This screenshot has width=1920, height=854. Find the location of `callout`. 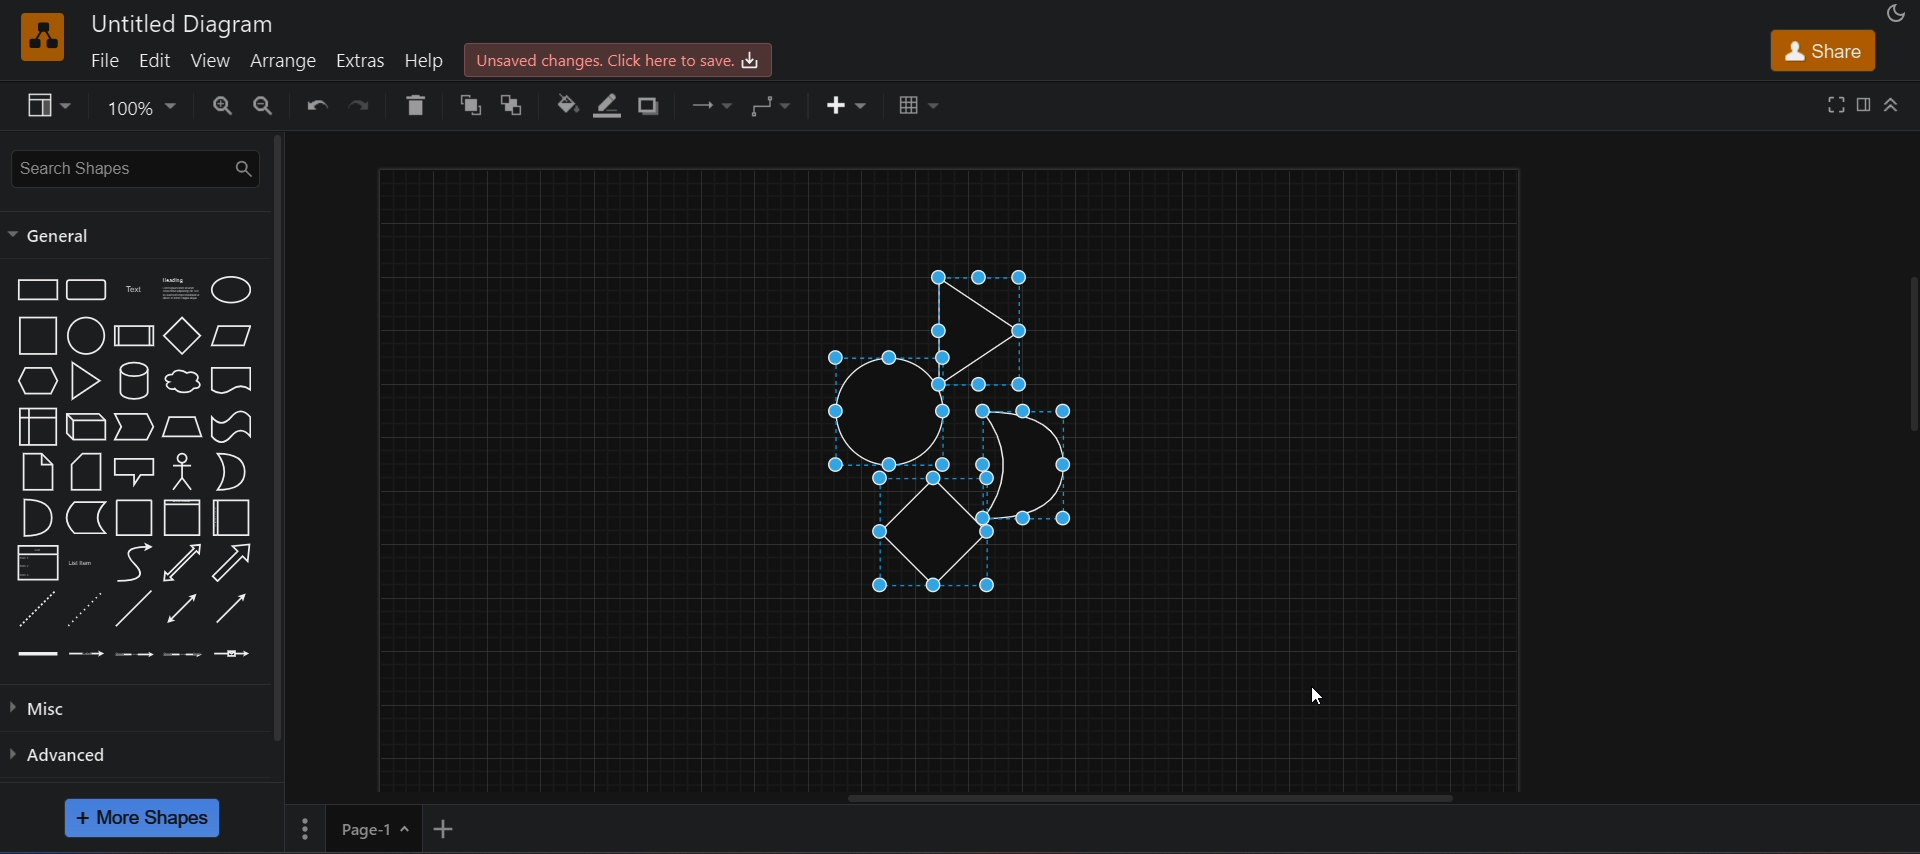

callout is located at coordinates (133, 469).